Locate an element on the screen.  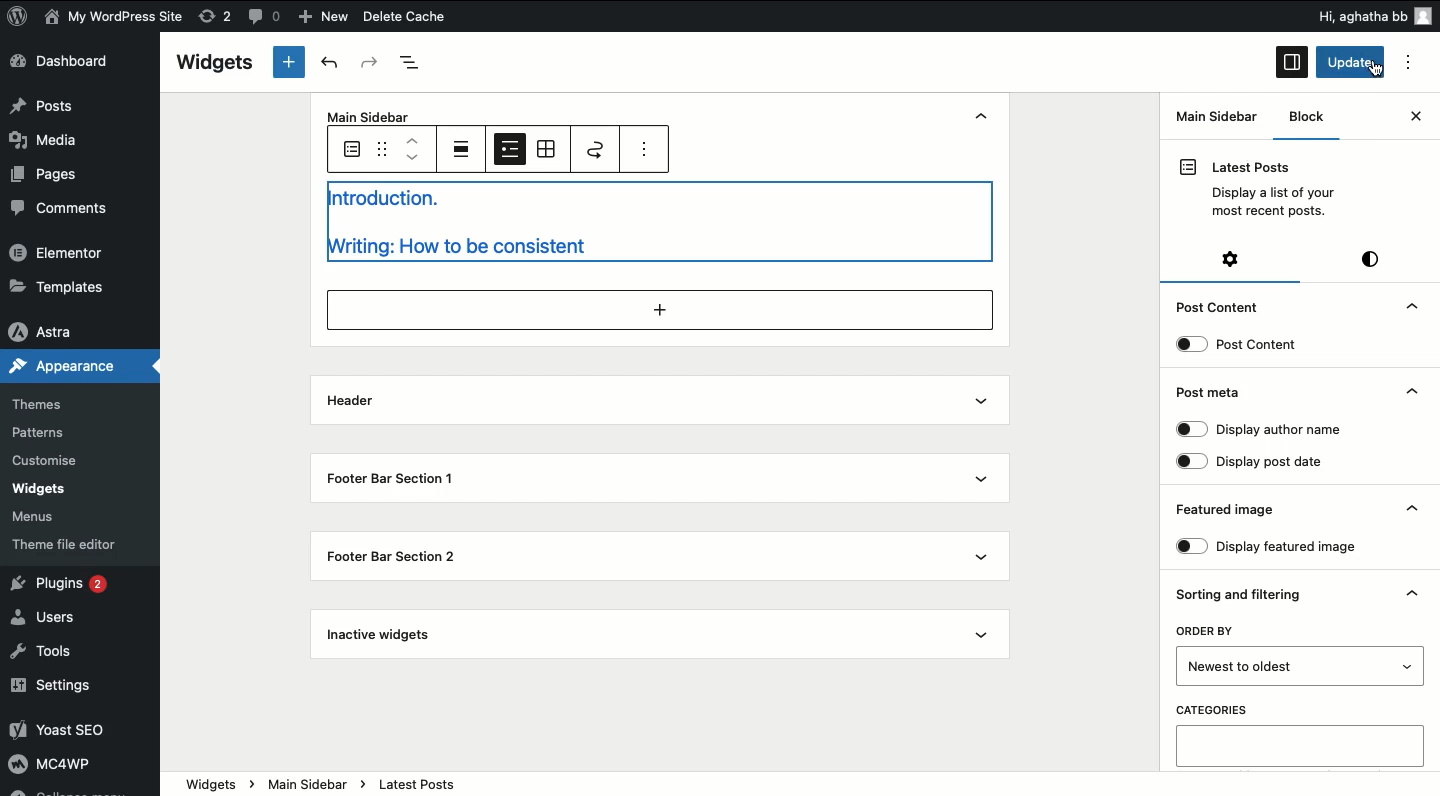
Customise is located at coordinates (46, 457).